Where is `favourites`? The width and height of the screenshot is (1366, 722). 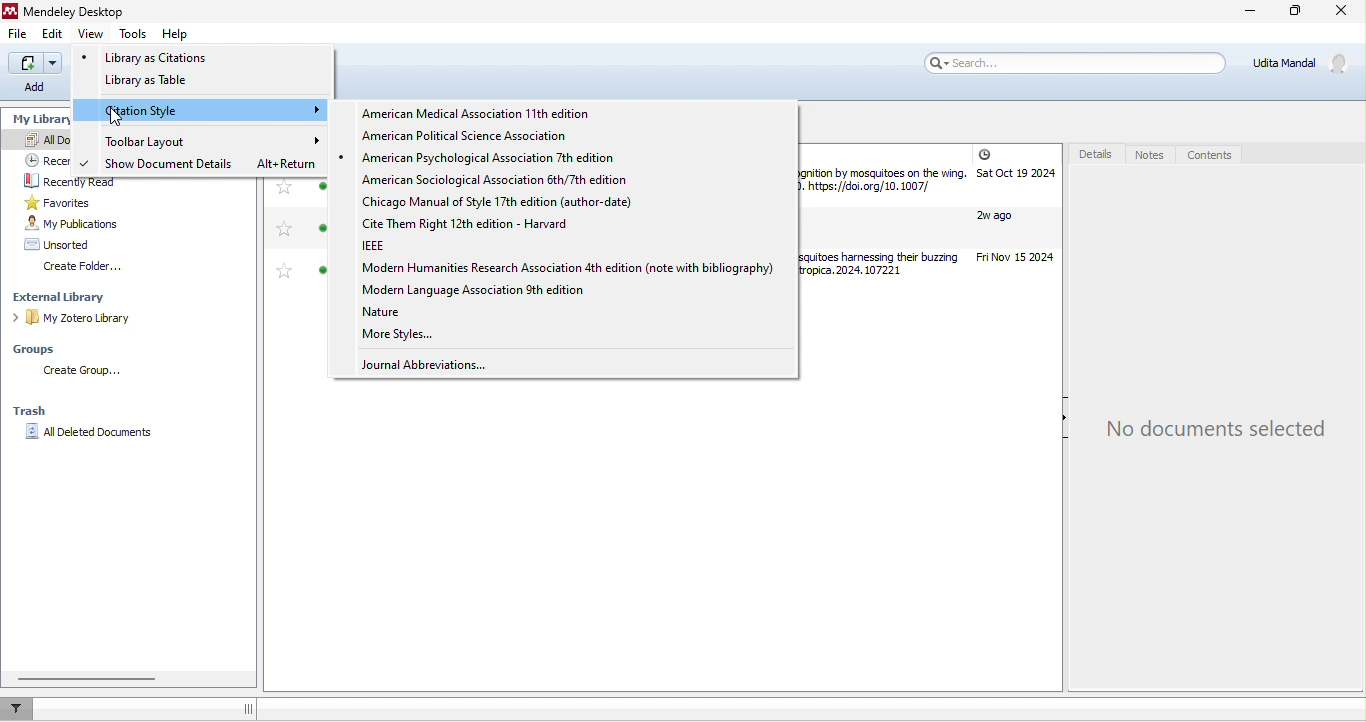 favourites is located at coordinates (281, 236).